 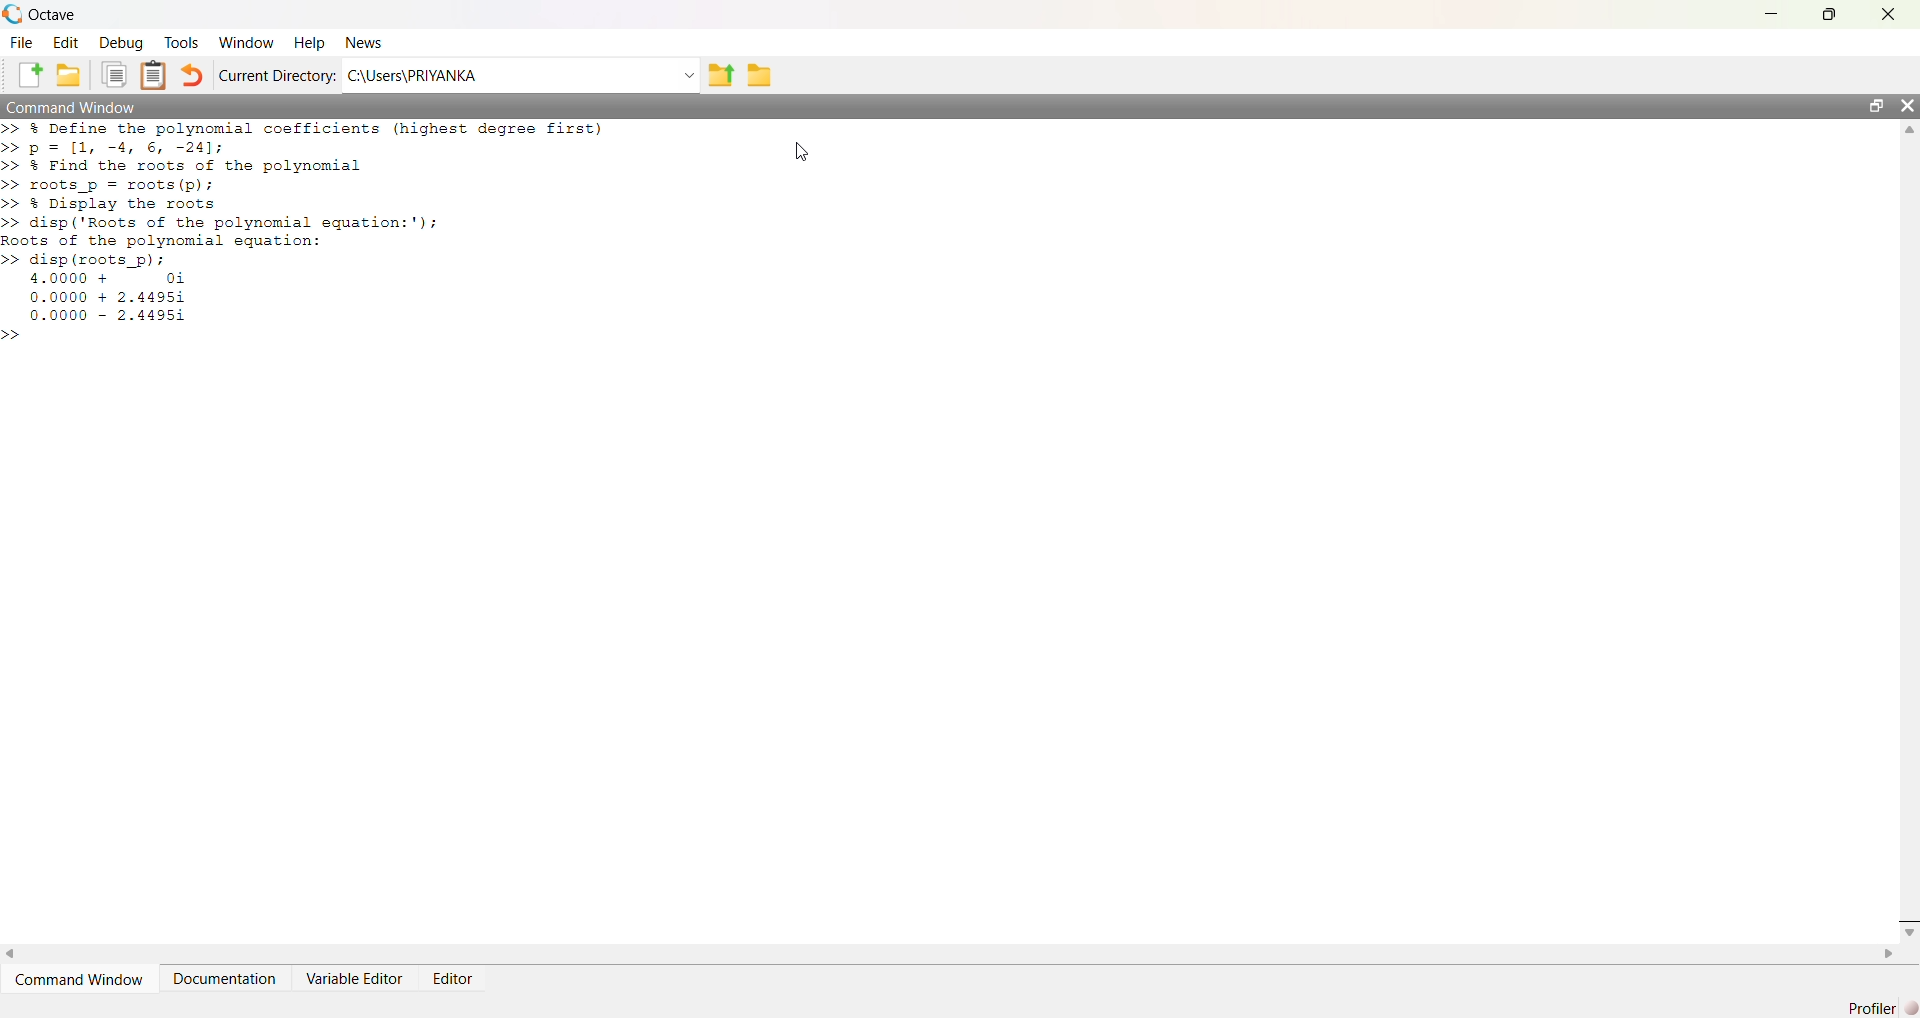 I want to click on Documentation, so click(x=224, y=979).